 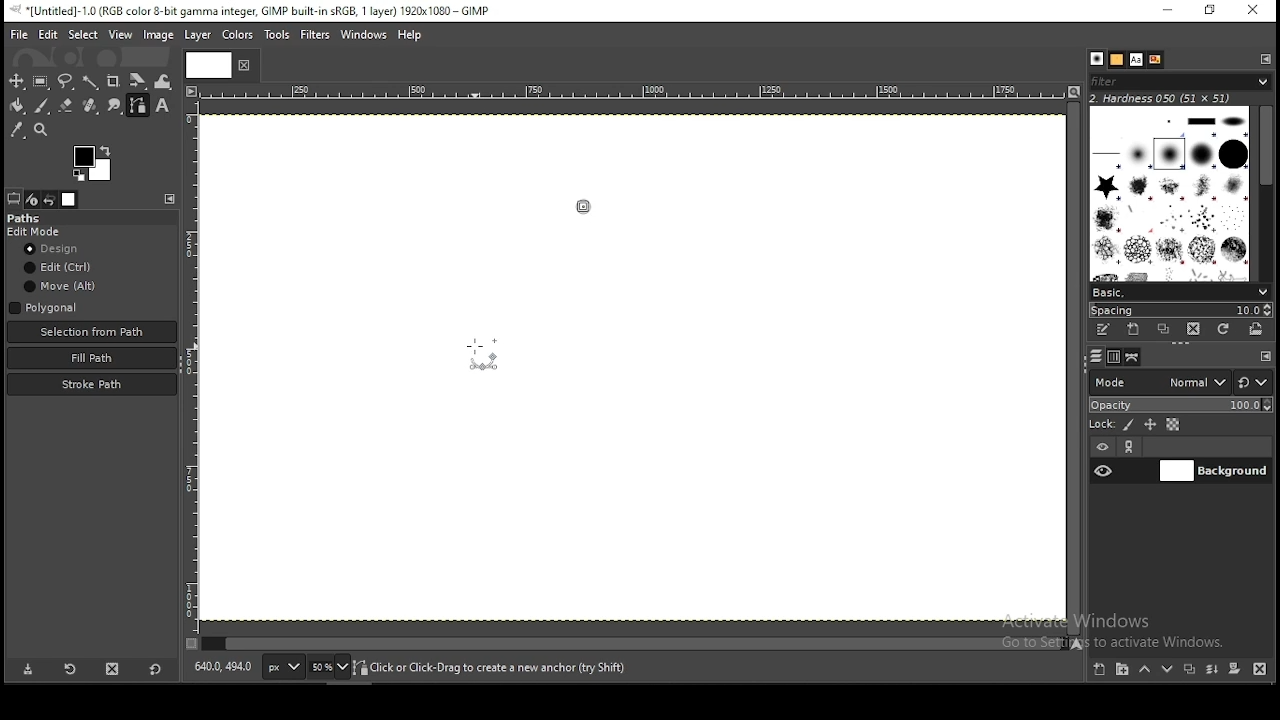 I want to click on windows, so click(x=363, y=33).